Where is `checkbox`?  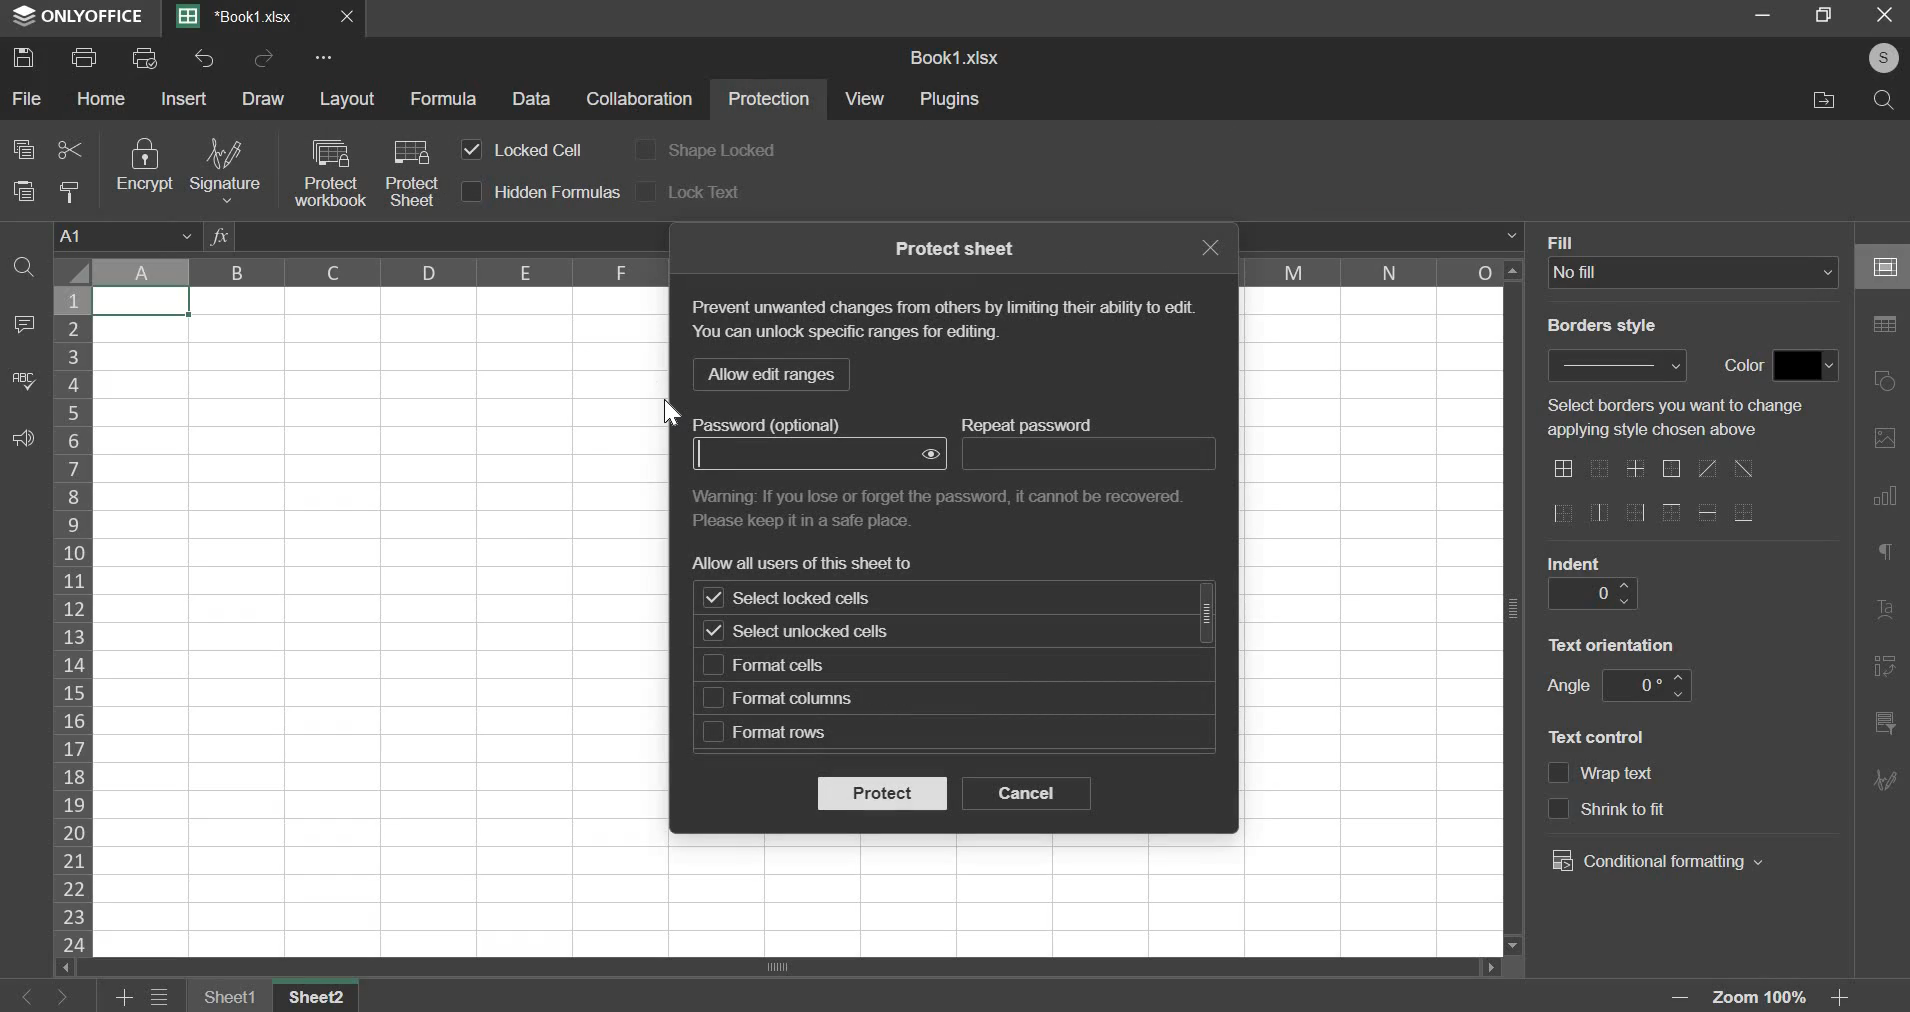
checkbox is located at coordinates (1559, 774).